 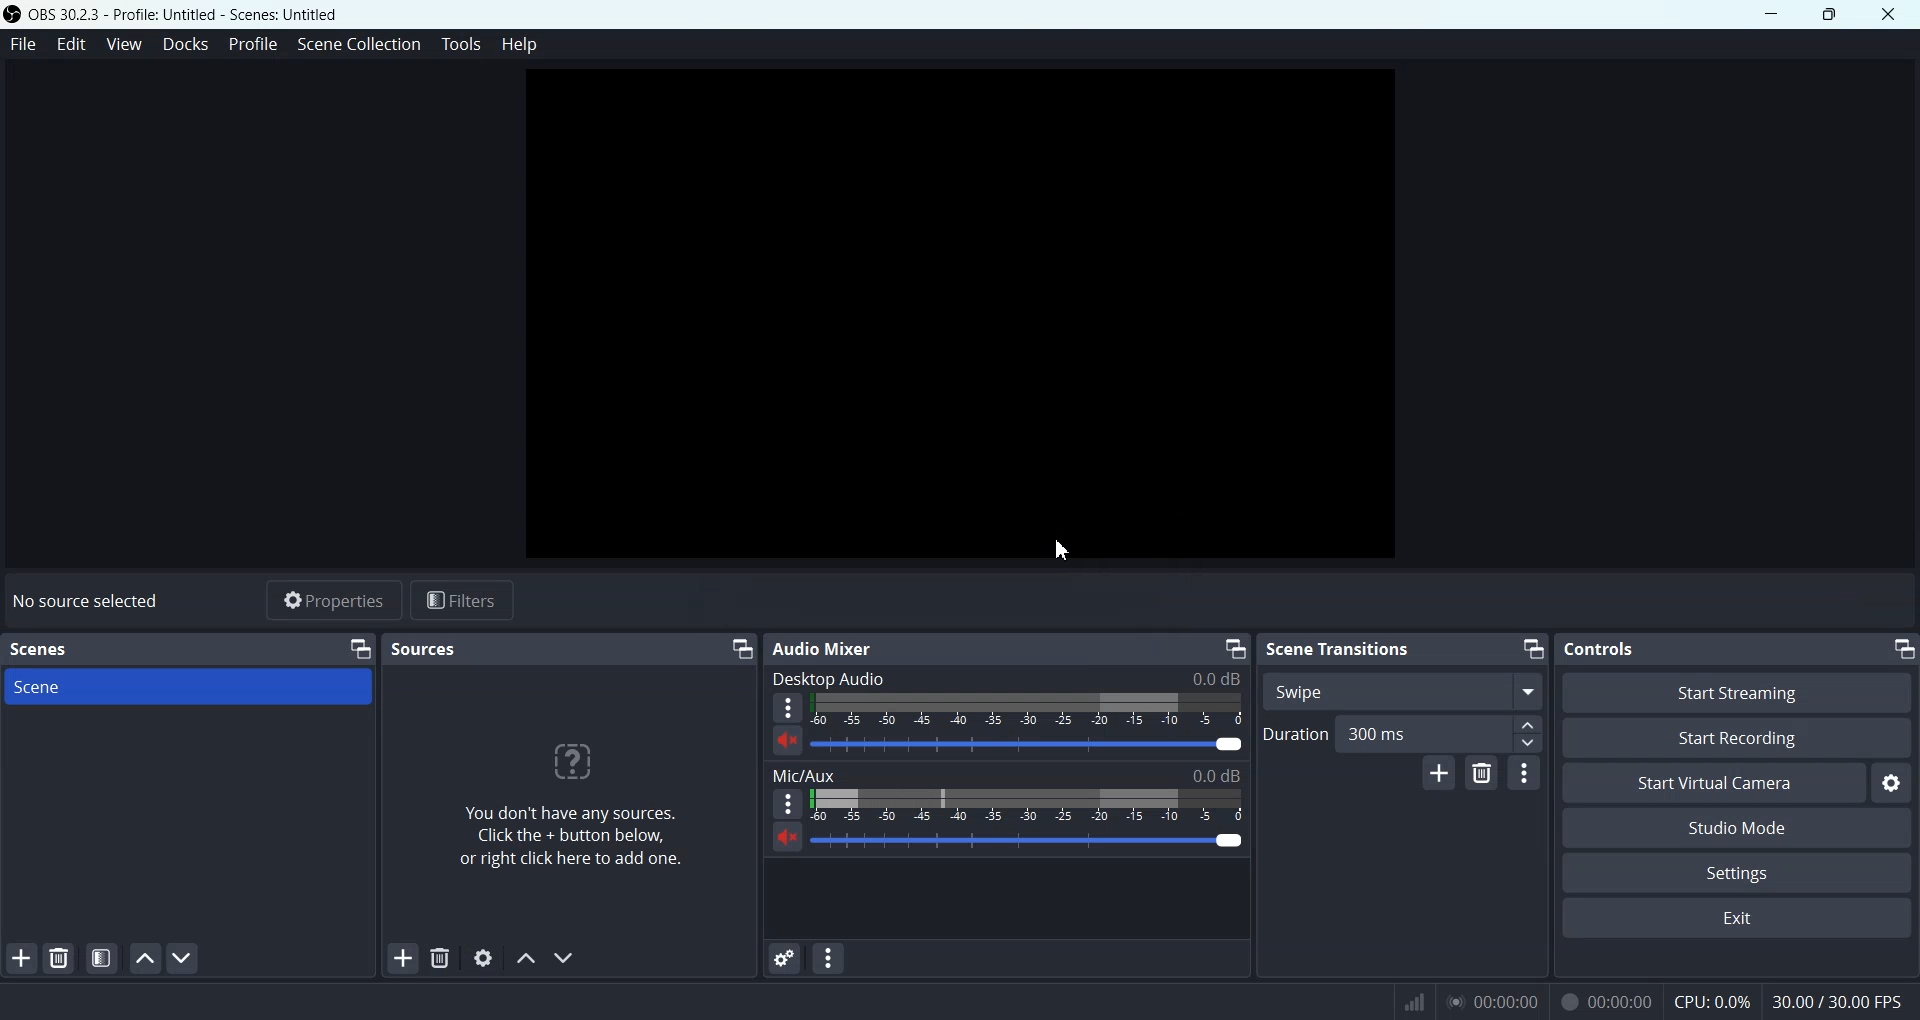 I want to click on Move scene Down, so click(x=186, y=958).